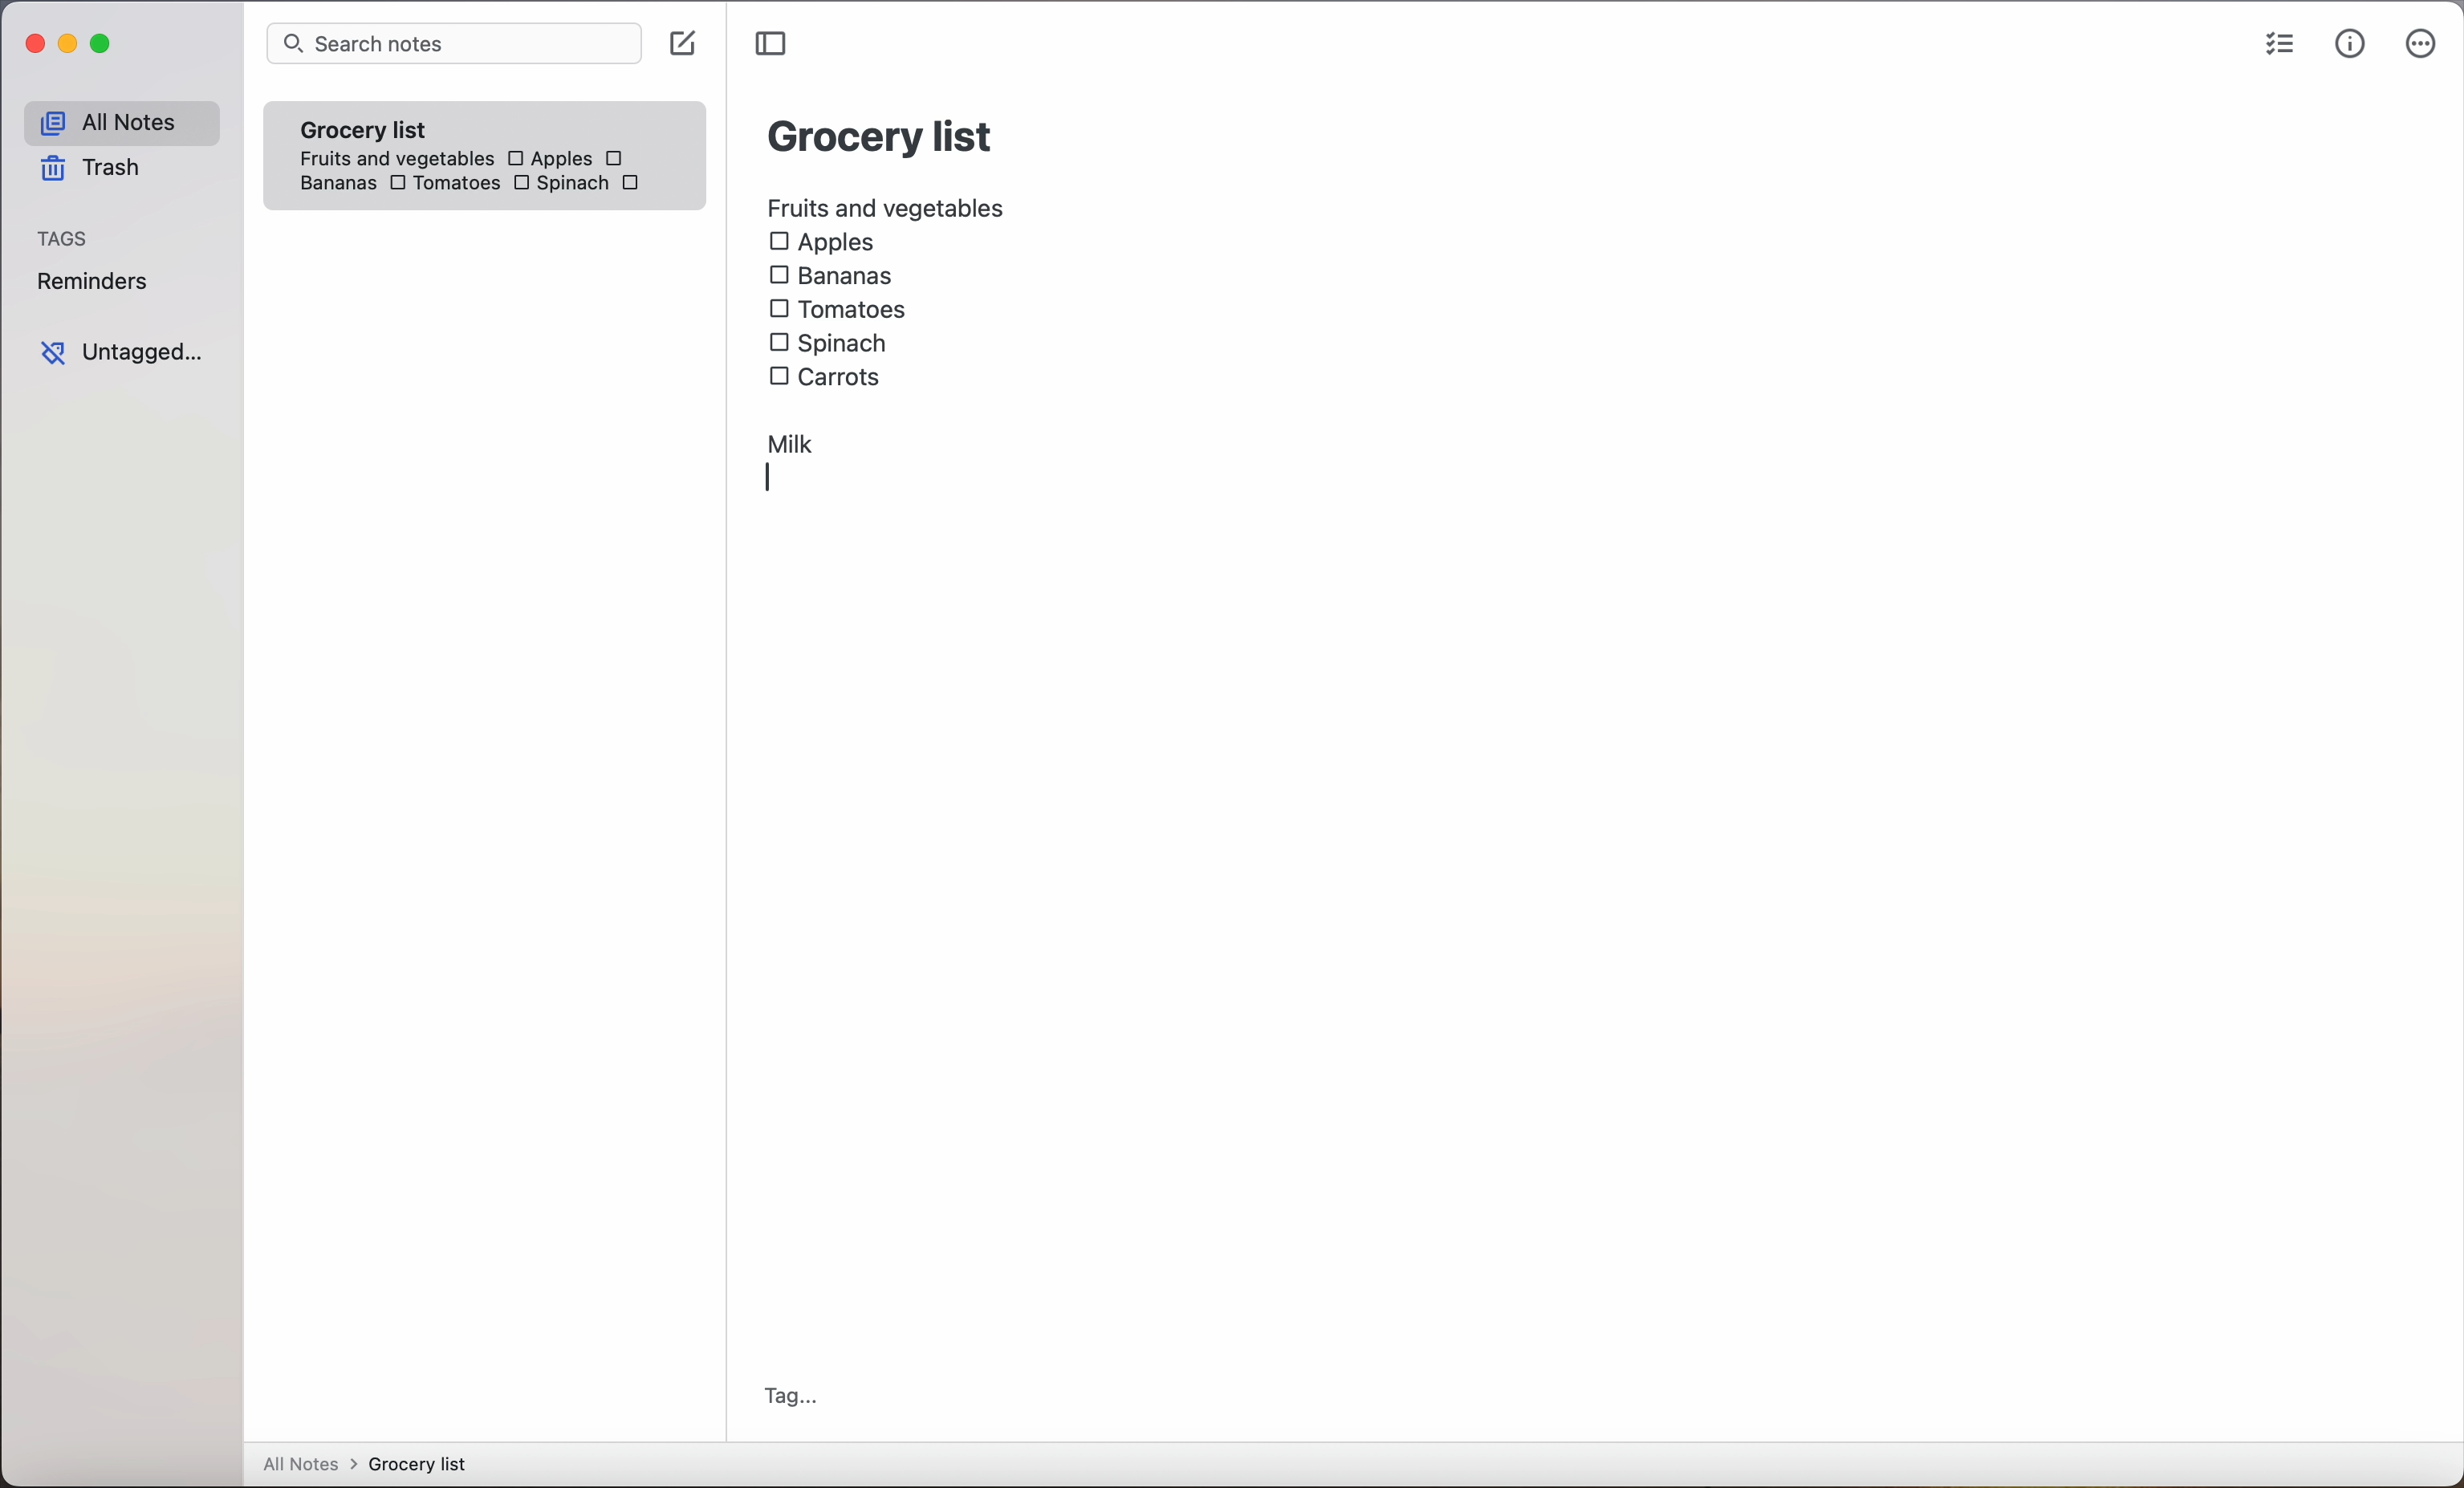 This screenshot has width=2464, height=1488. I want to click on Milk, so click(793, 438).